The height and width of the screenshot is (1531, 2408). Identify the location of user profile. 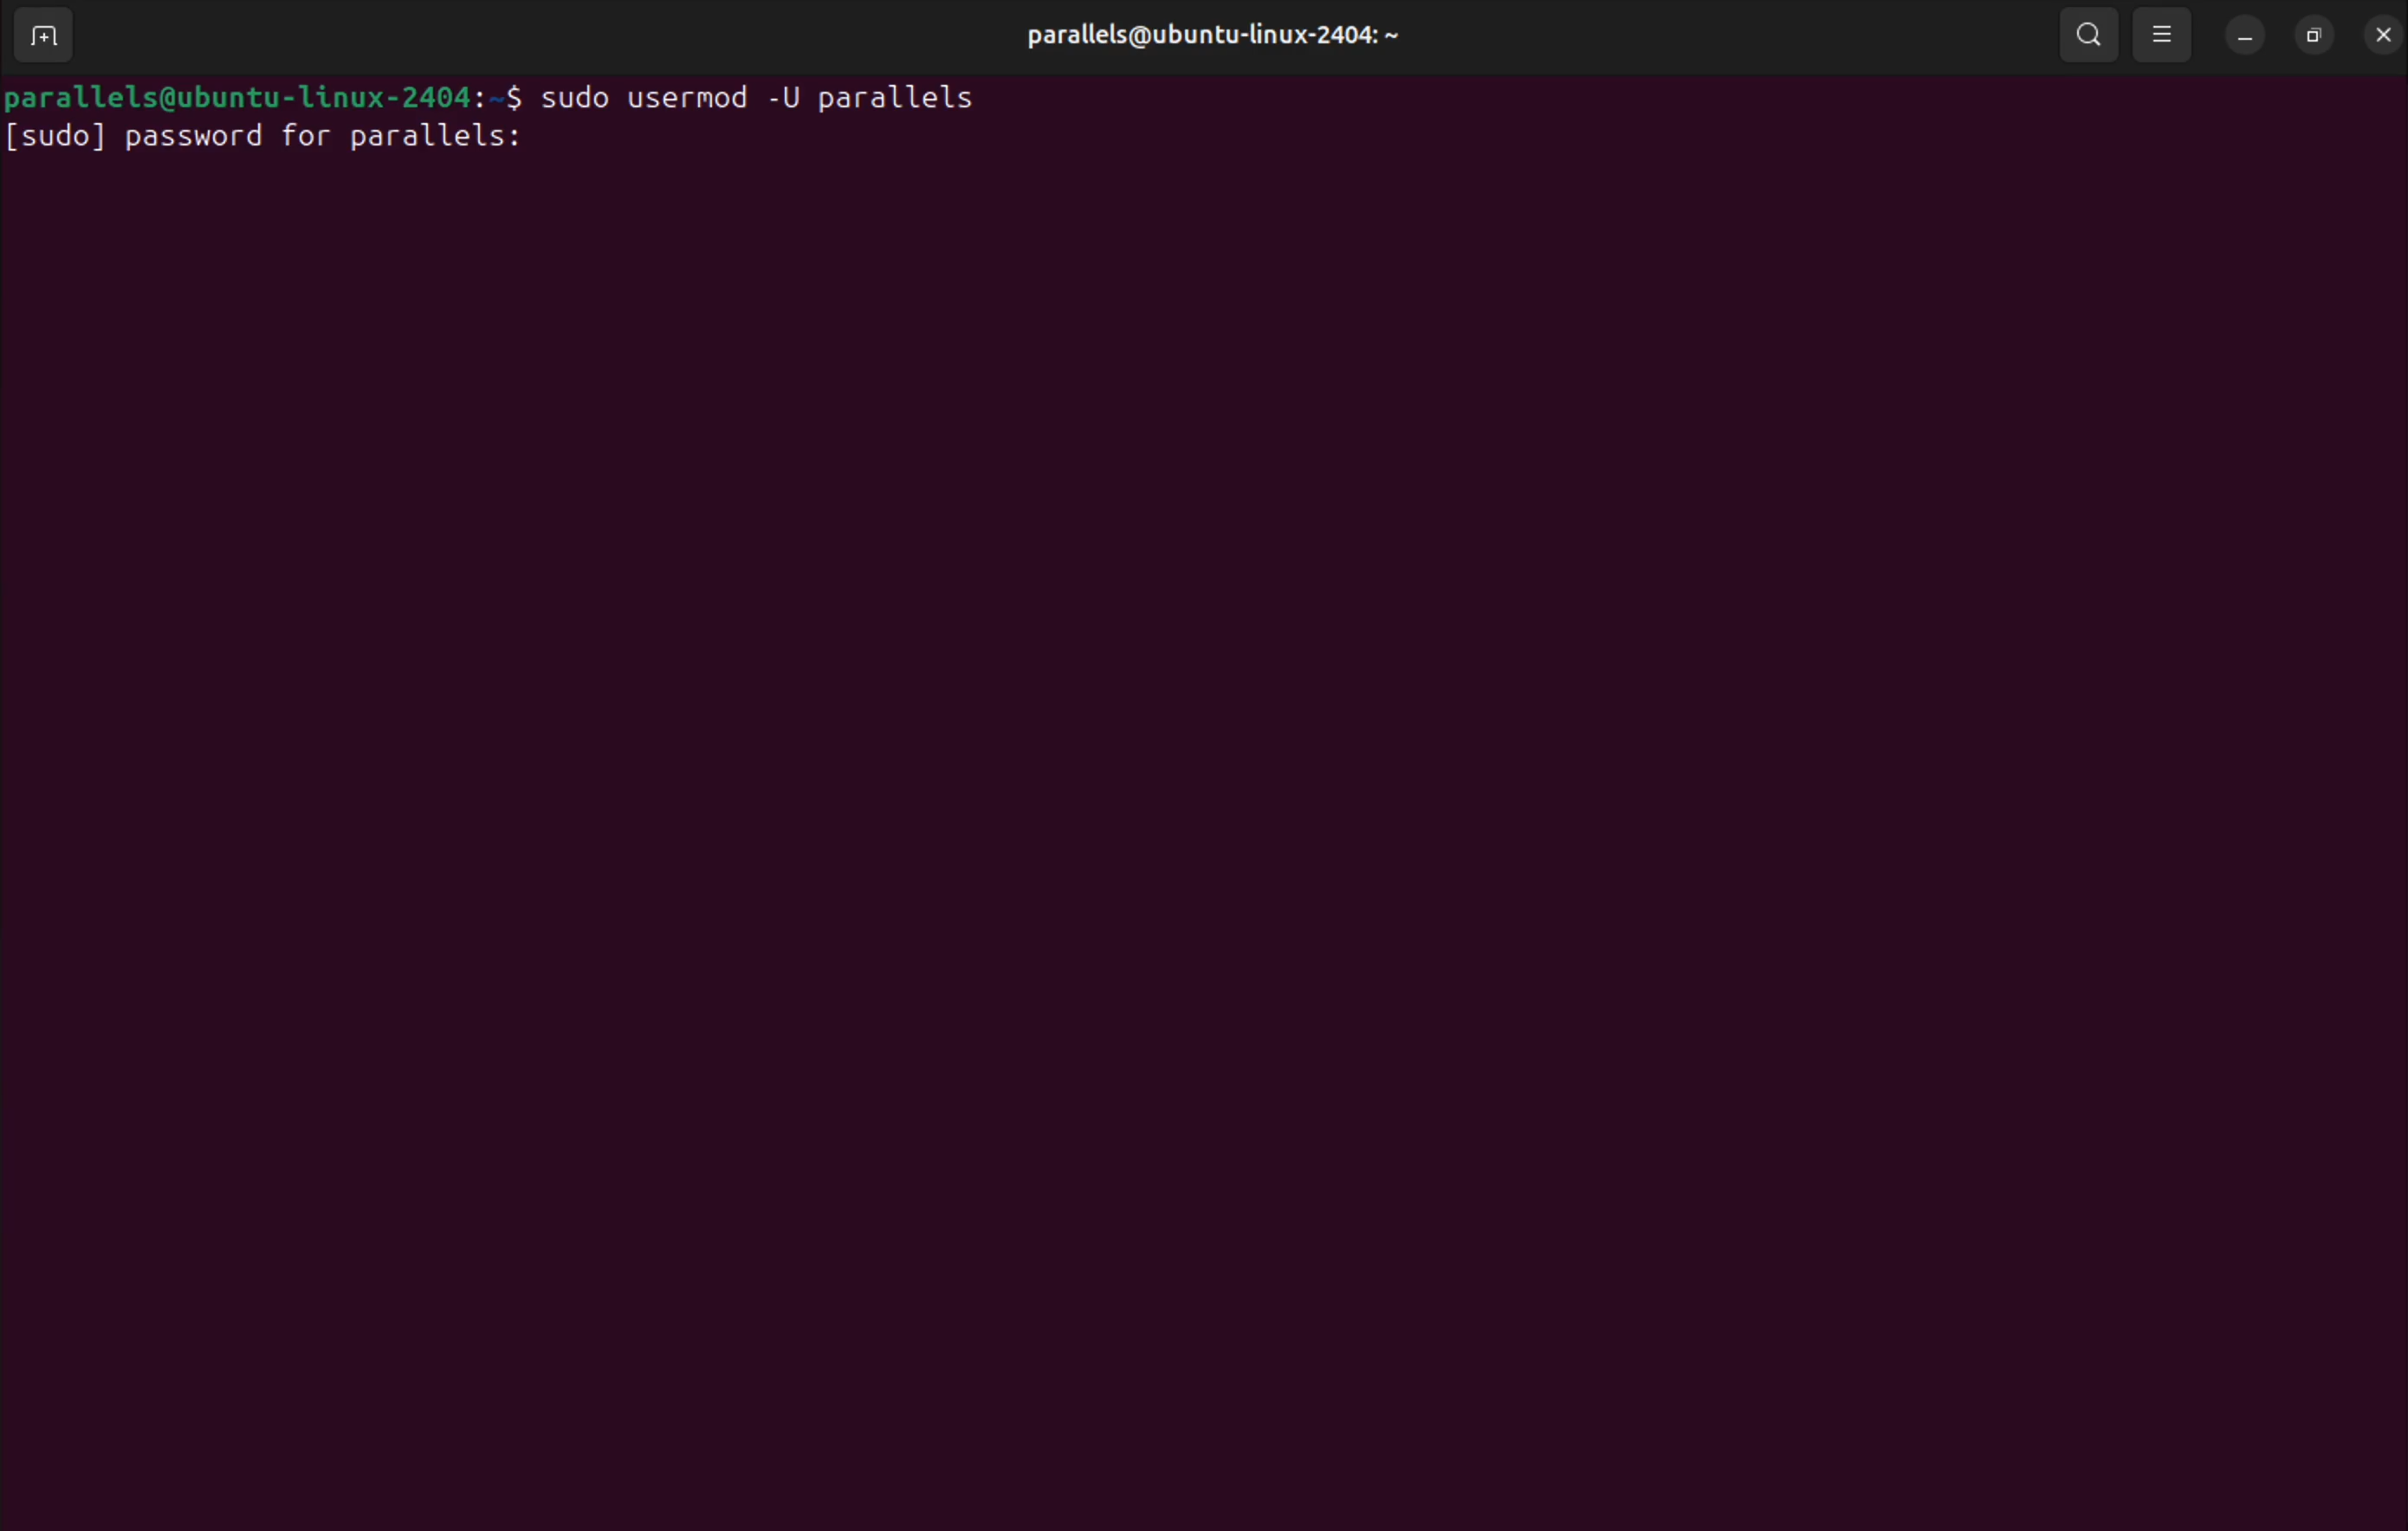
(1206, 37).